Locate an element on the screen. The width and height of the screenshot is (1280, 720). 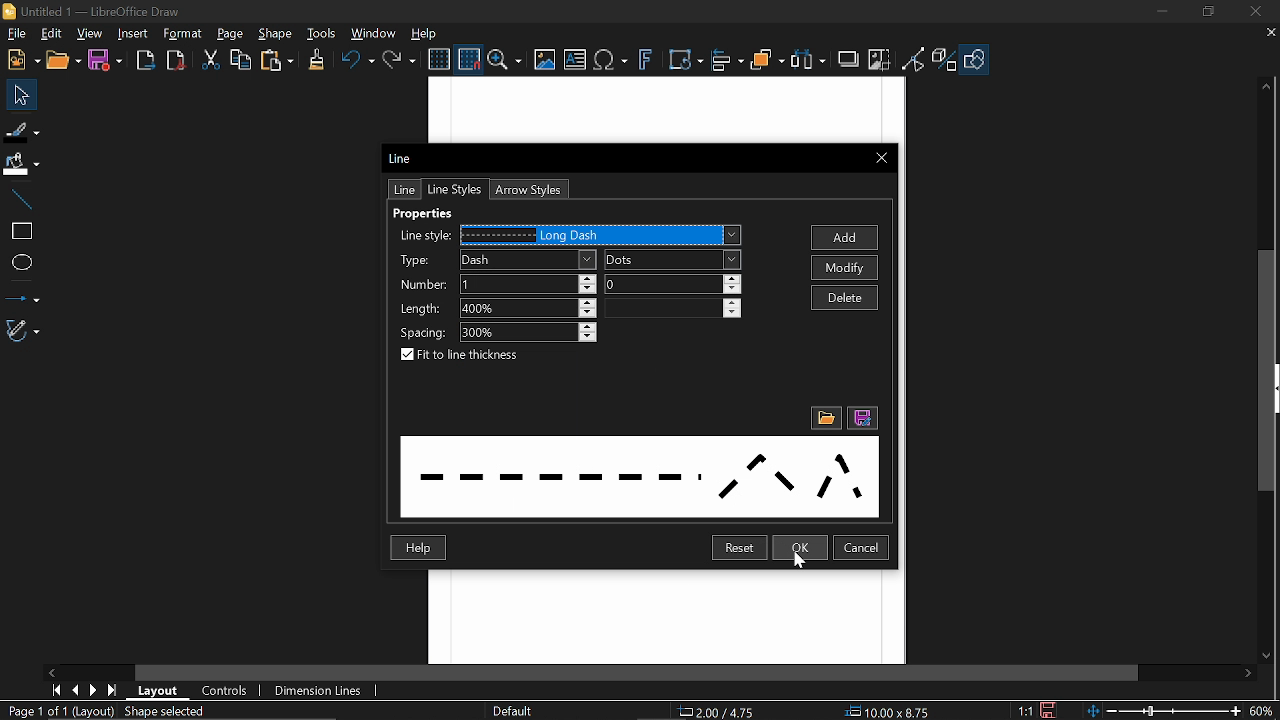
Shadow is located at coordinates (848, 59).